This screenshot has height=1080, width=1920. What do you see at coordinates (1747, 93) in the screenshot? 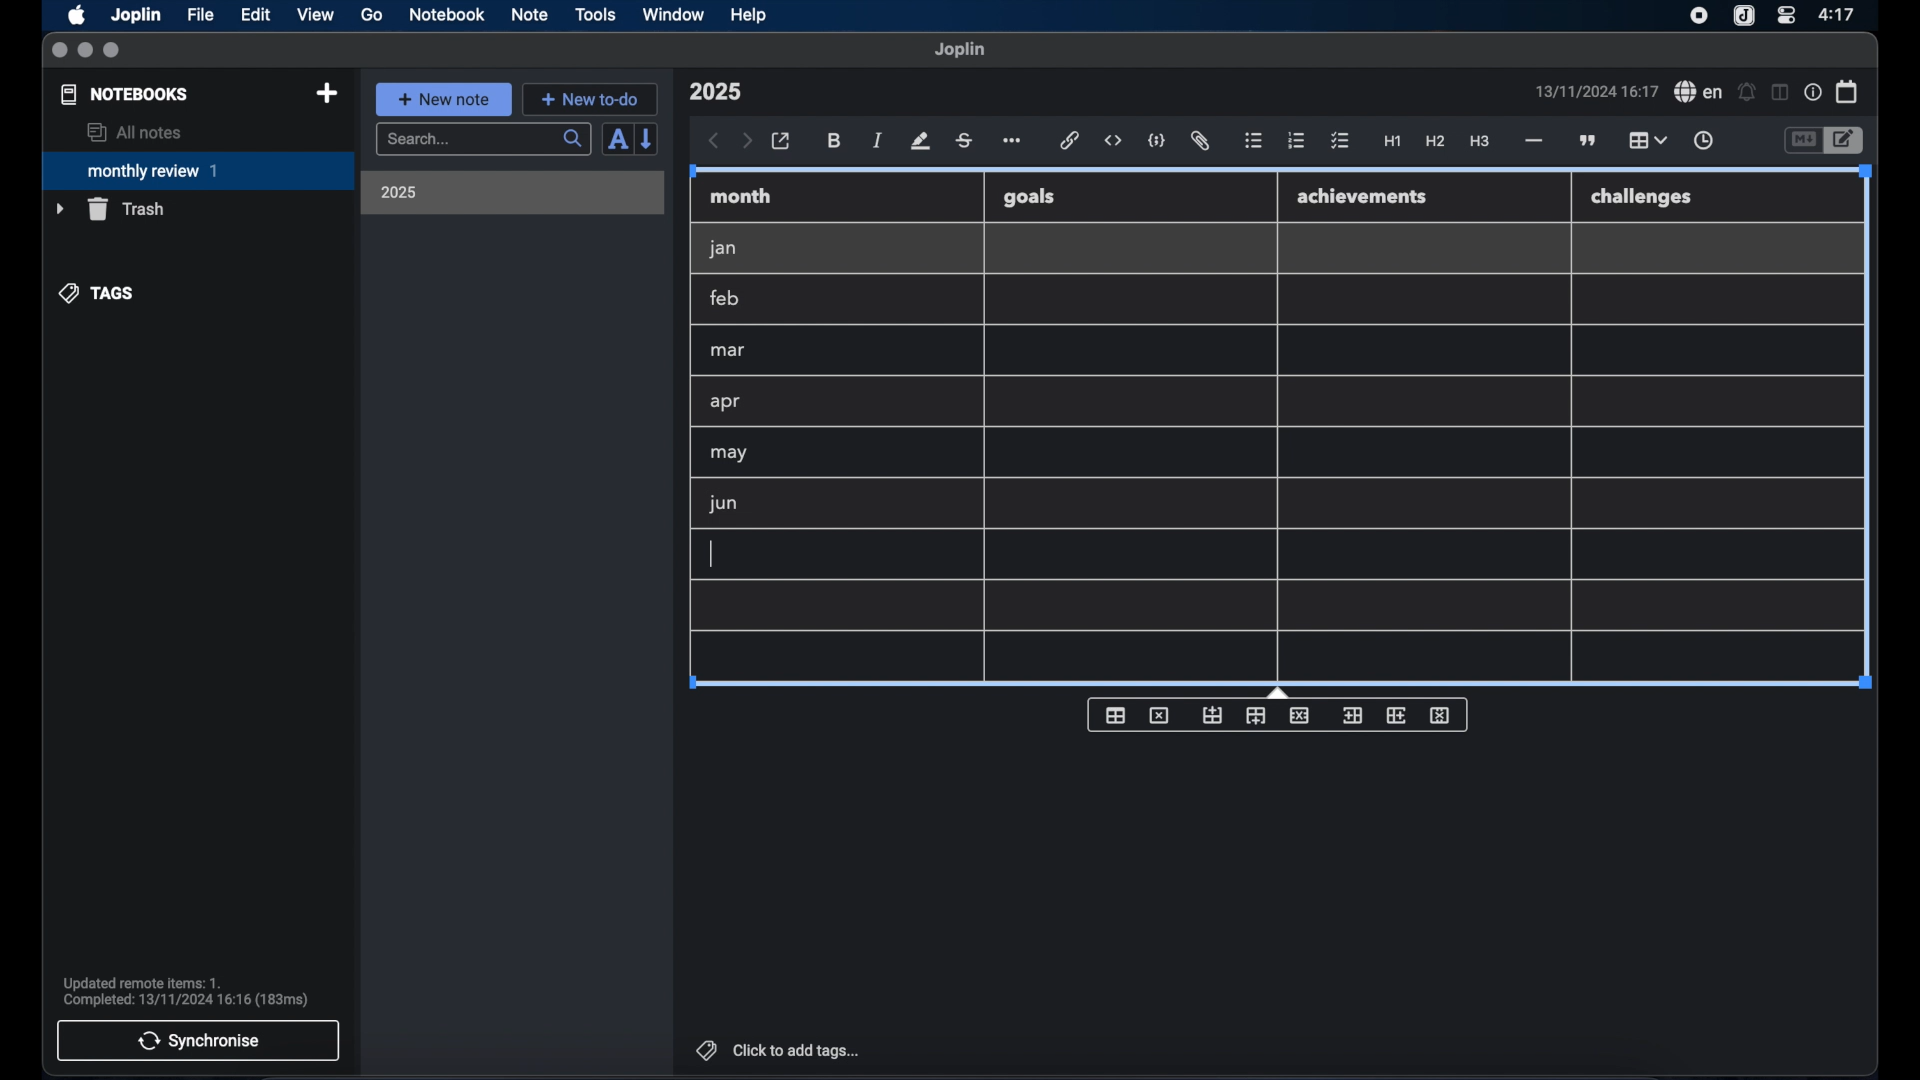
I see `set alarm` at bounding box center [1747, 93].